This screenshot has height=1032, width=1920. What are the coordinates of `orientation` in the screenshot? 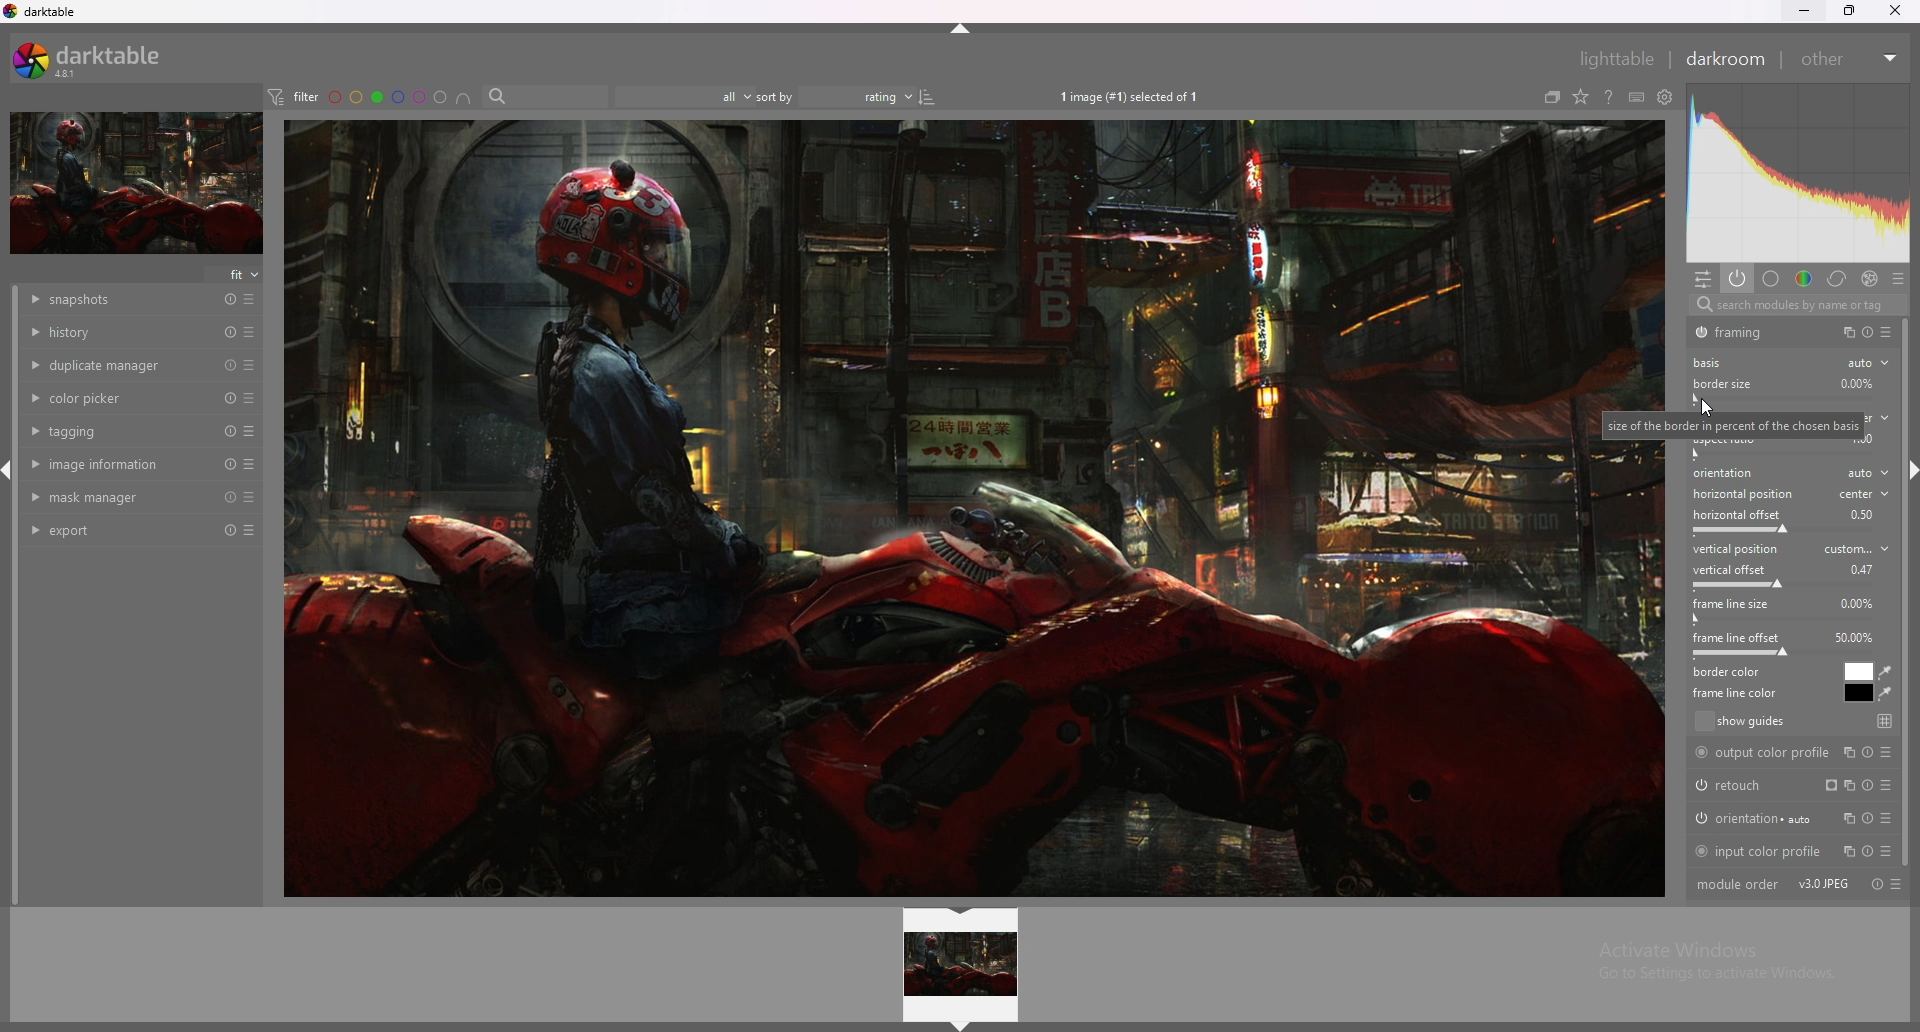 It's located at (1793, 474).